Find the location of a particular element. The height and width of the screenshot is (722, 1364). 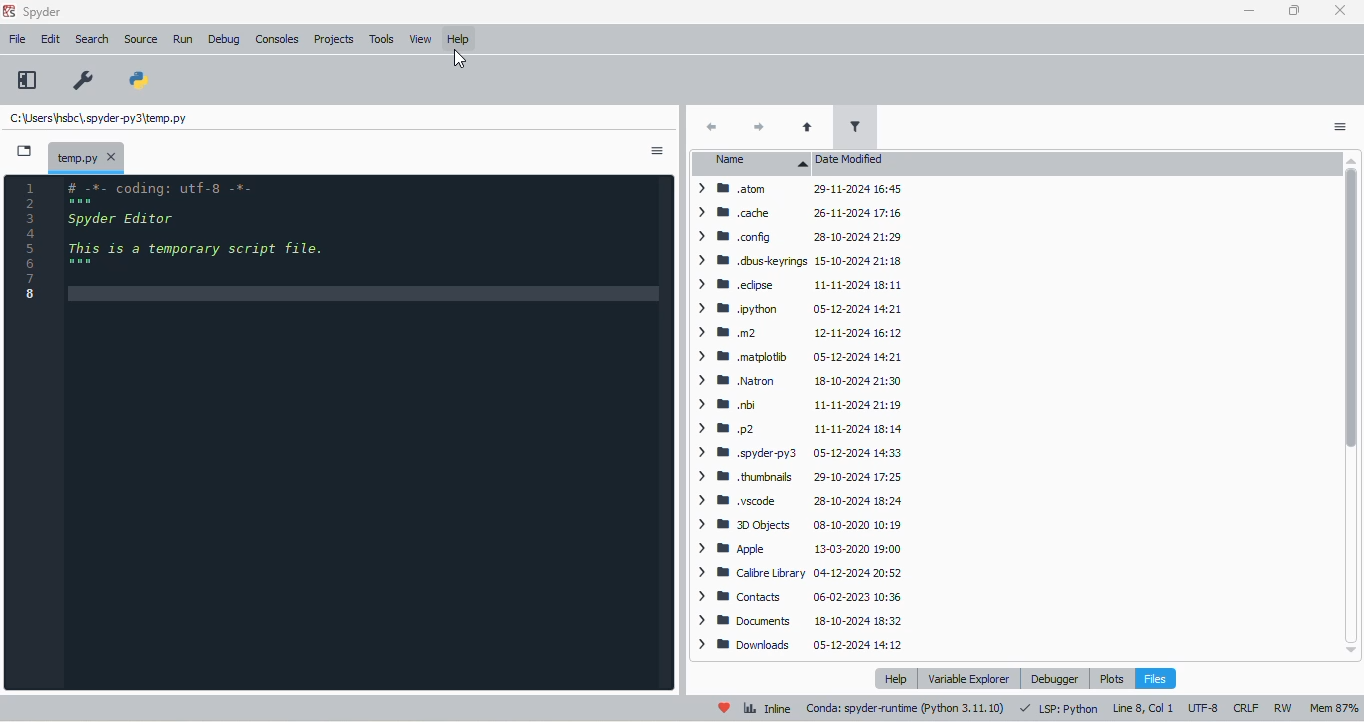

run is located at coordinates (183, 40).